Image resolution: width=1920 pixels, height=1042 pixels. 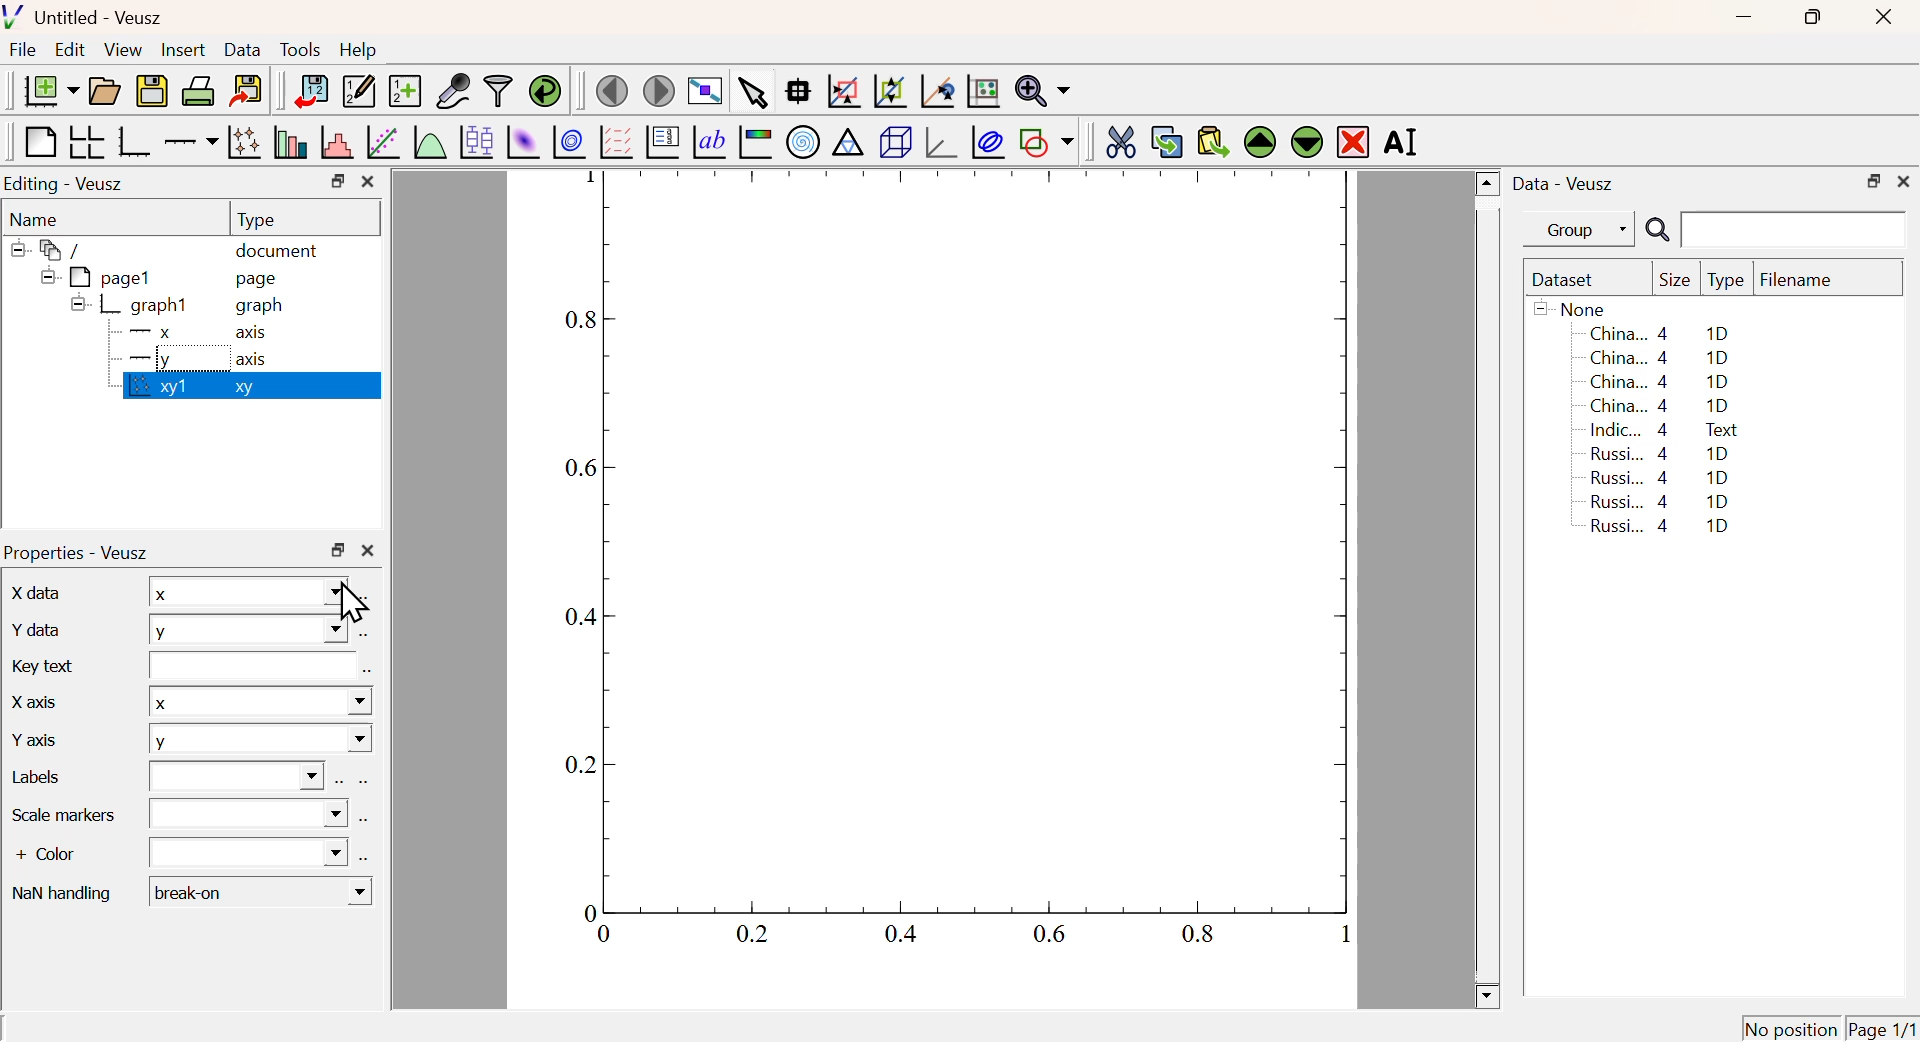 I want to click on Text Label, so click(x=709, y=143).